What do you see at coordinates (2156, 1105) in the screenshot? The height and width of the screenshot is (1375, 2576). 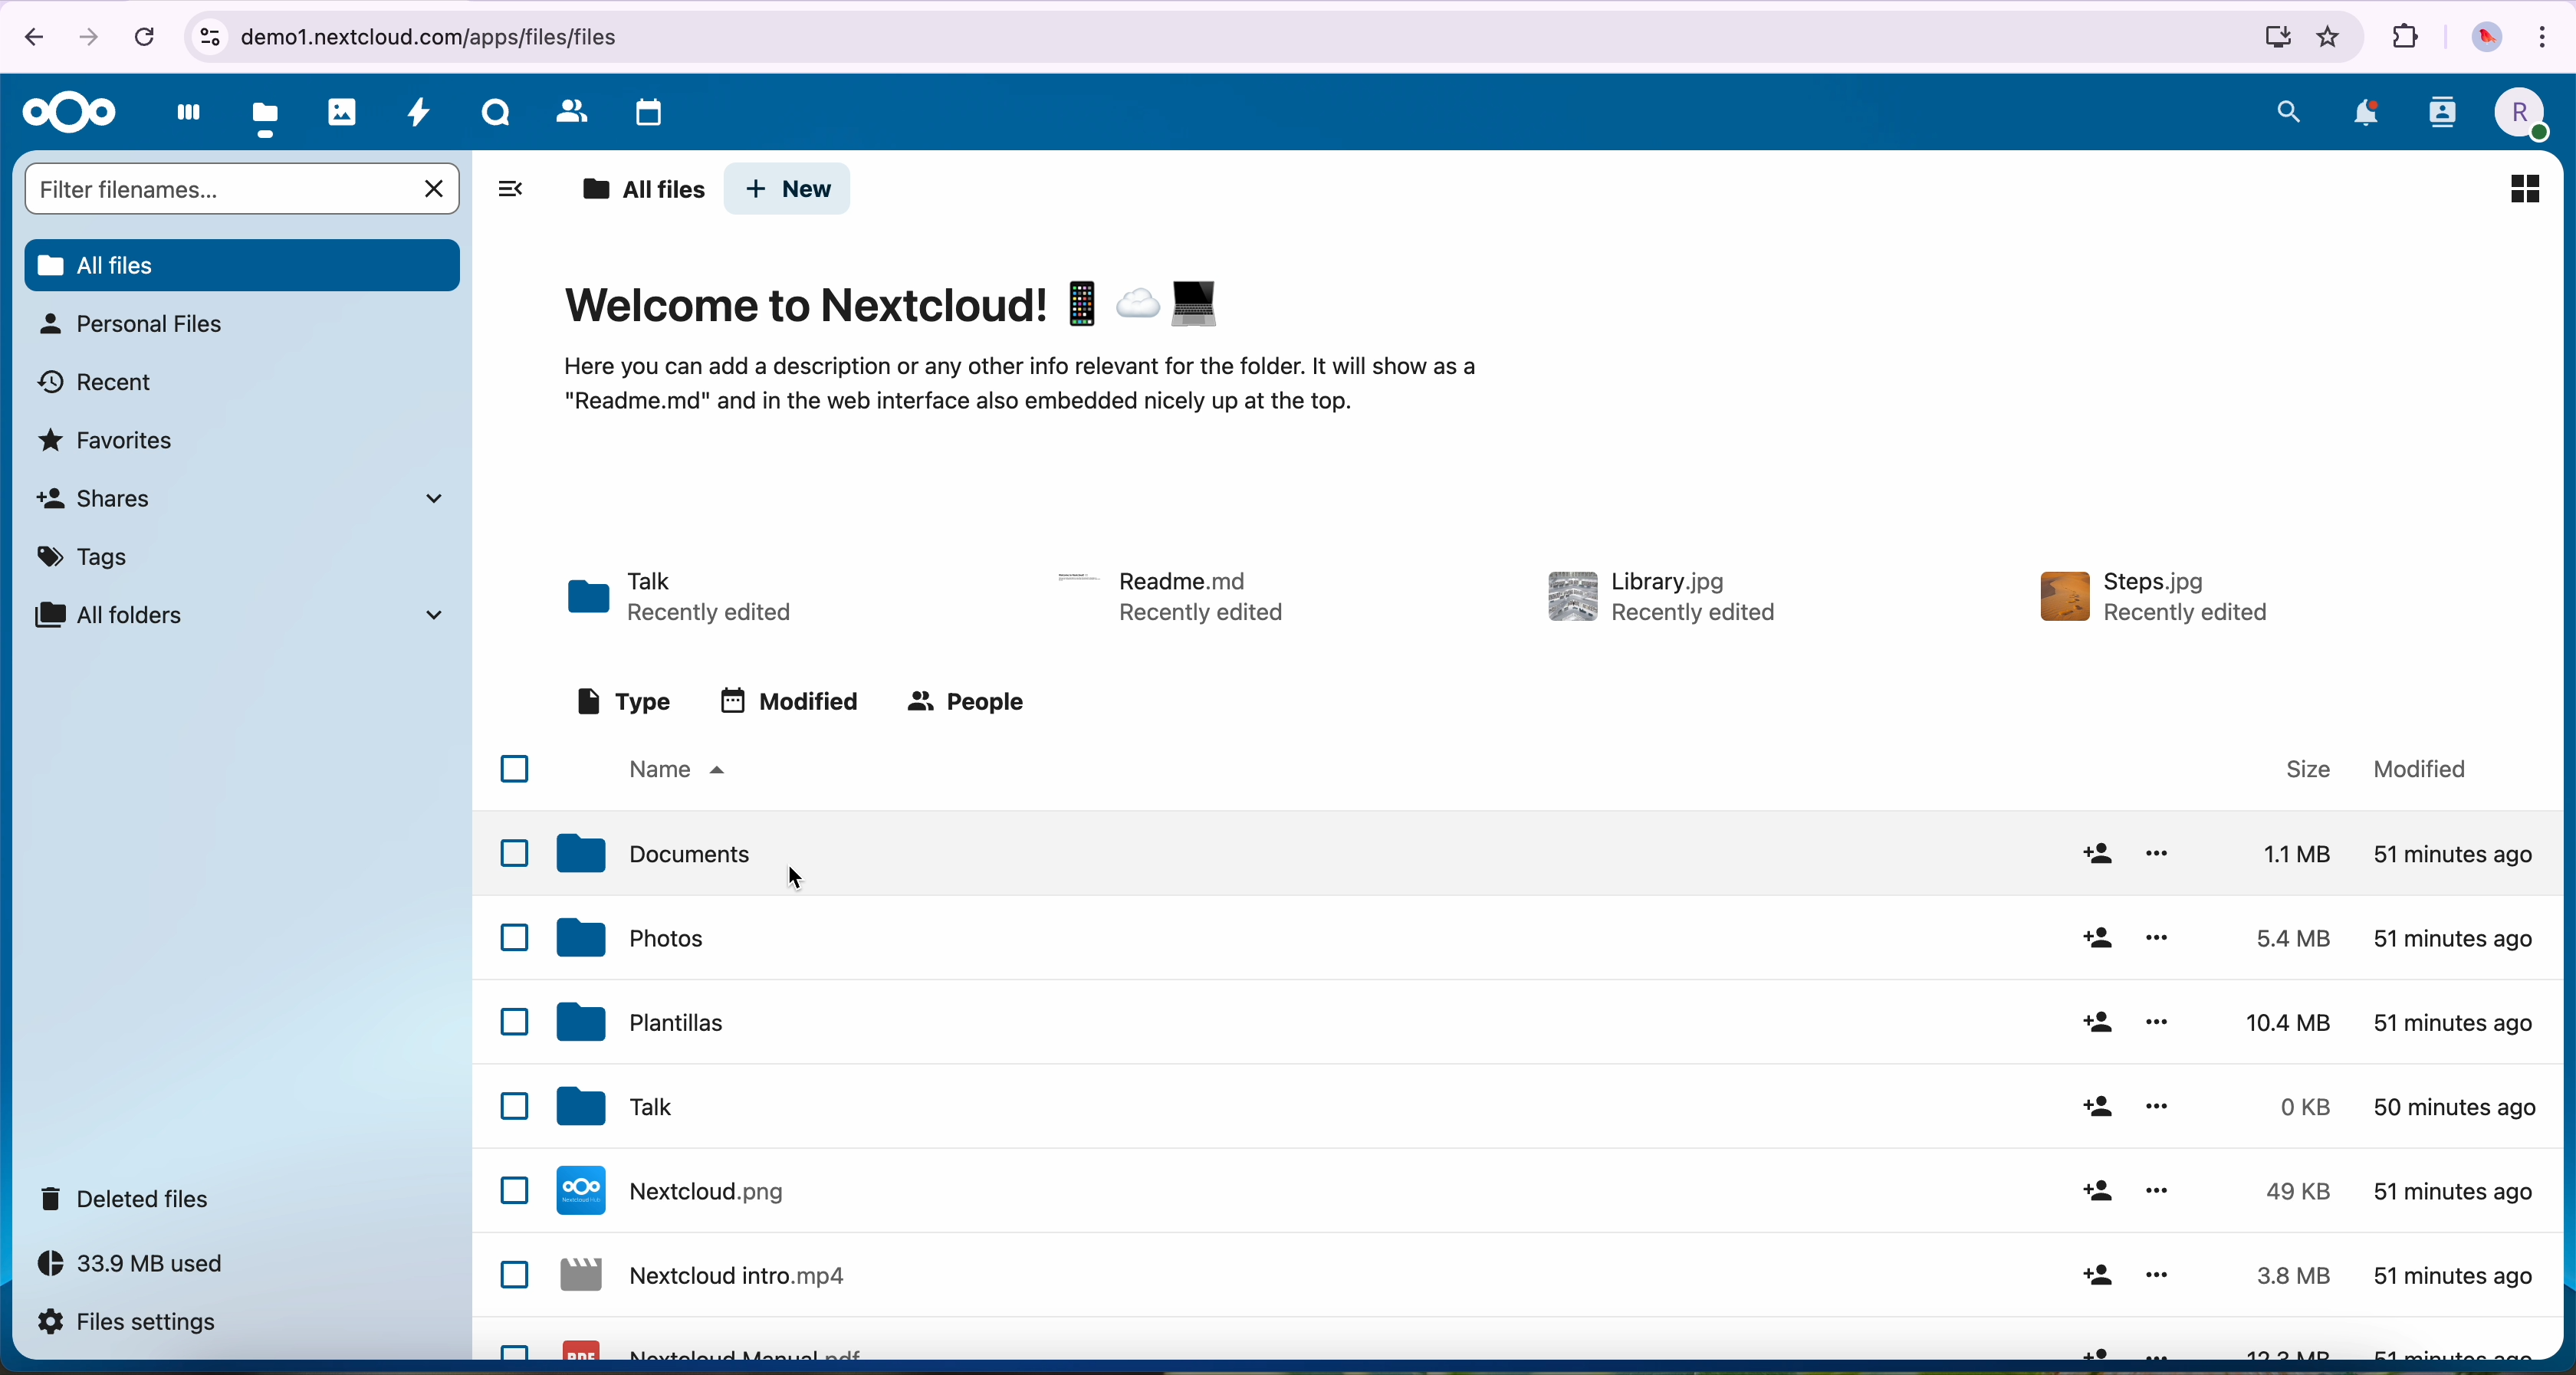 I see `options` at bounding box center [2156, 1105].